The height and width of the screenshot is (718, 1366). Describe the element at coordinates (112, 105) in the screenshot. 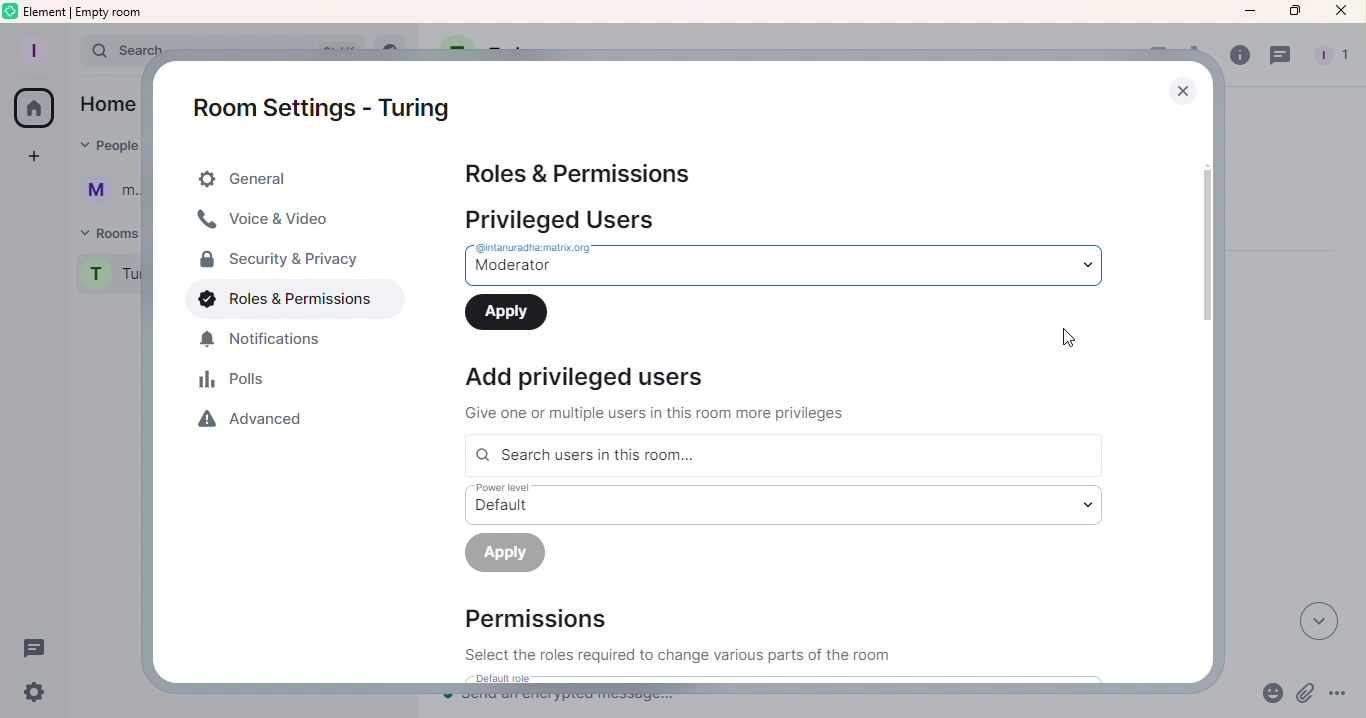

I see `home` at that location.